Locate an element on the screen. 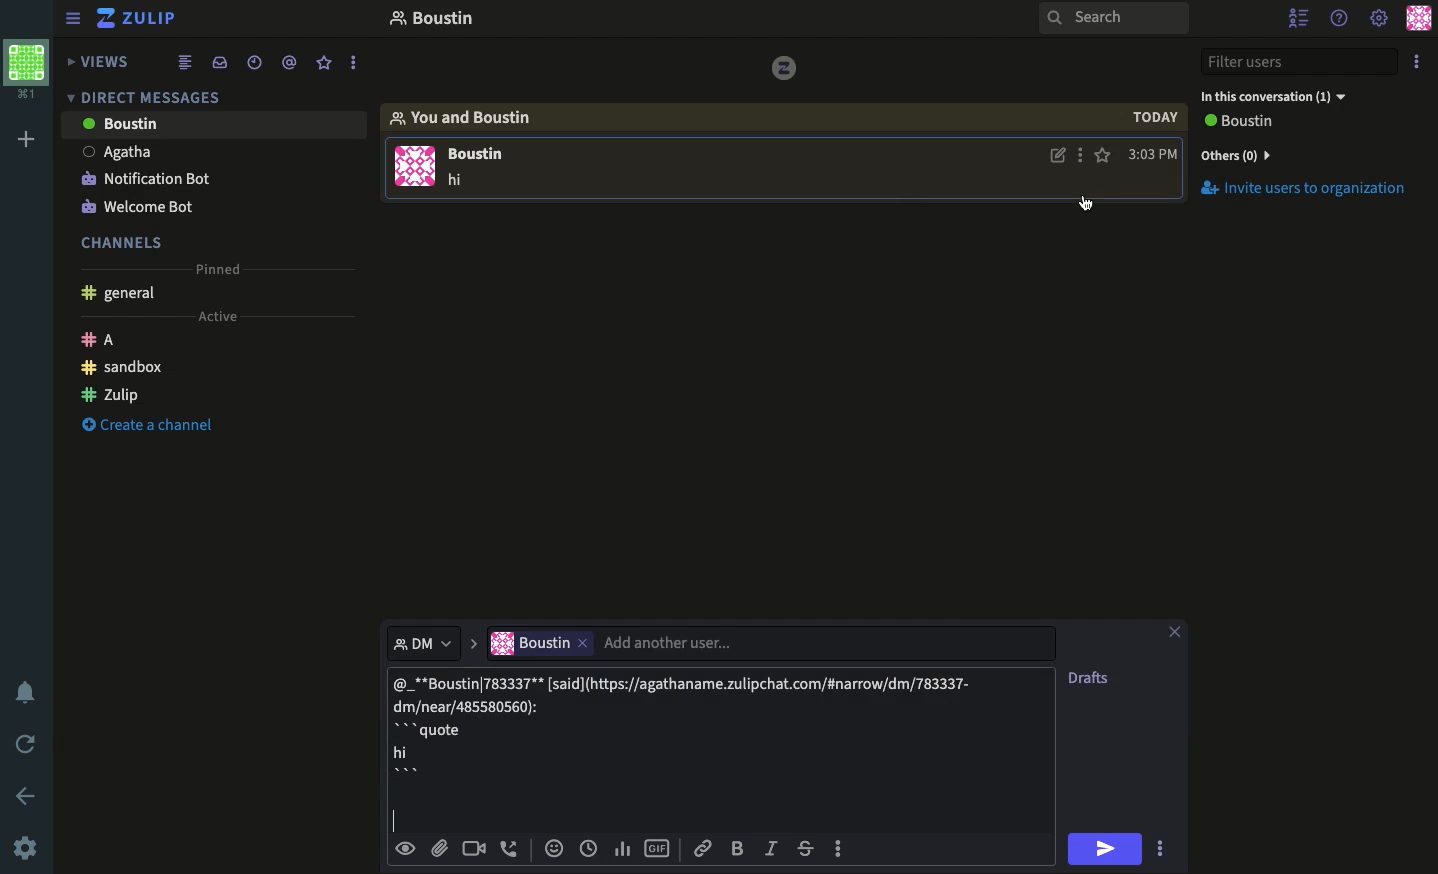 Image resolution: width=1438 pixels, height=874 pixels. Sandbox is located at coordinates (125, 367).